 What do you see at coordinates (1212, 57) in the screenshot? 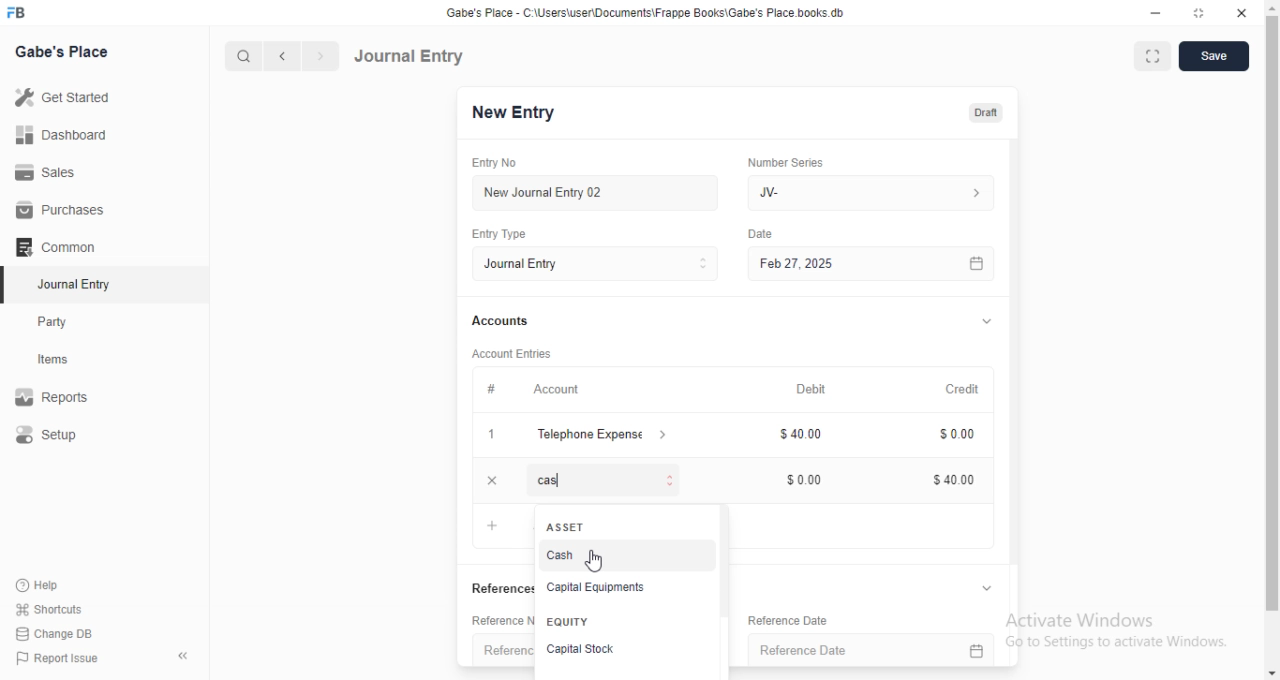
I see `Save` at bounding box center [1212, 57].